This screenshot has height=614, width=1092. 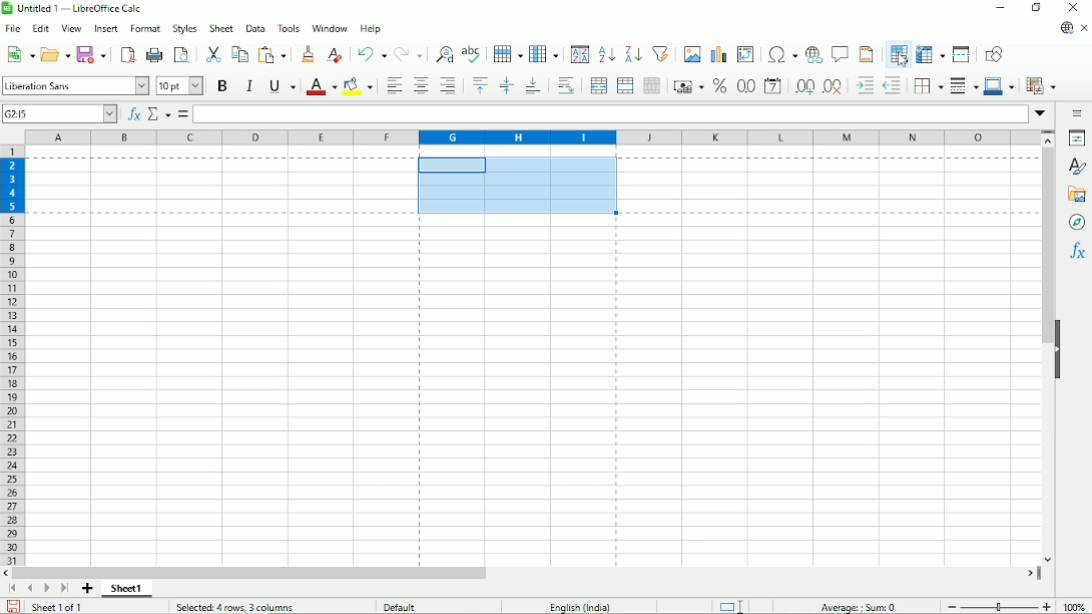 I want to click on Language, so click(x=584, y=605).